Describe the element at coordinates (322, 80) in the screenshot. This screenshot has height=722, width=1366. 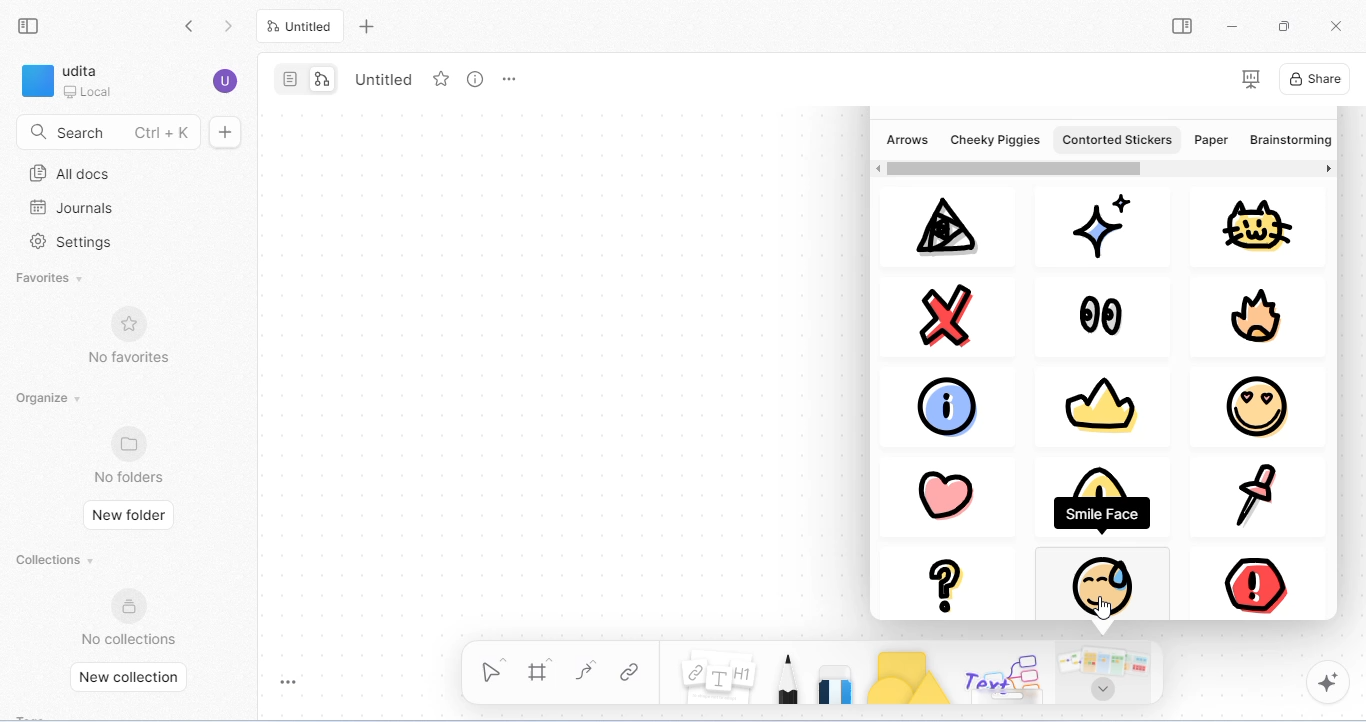
I see `edgeless mode` at that location.